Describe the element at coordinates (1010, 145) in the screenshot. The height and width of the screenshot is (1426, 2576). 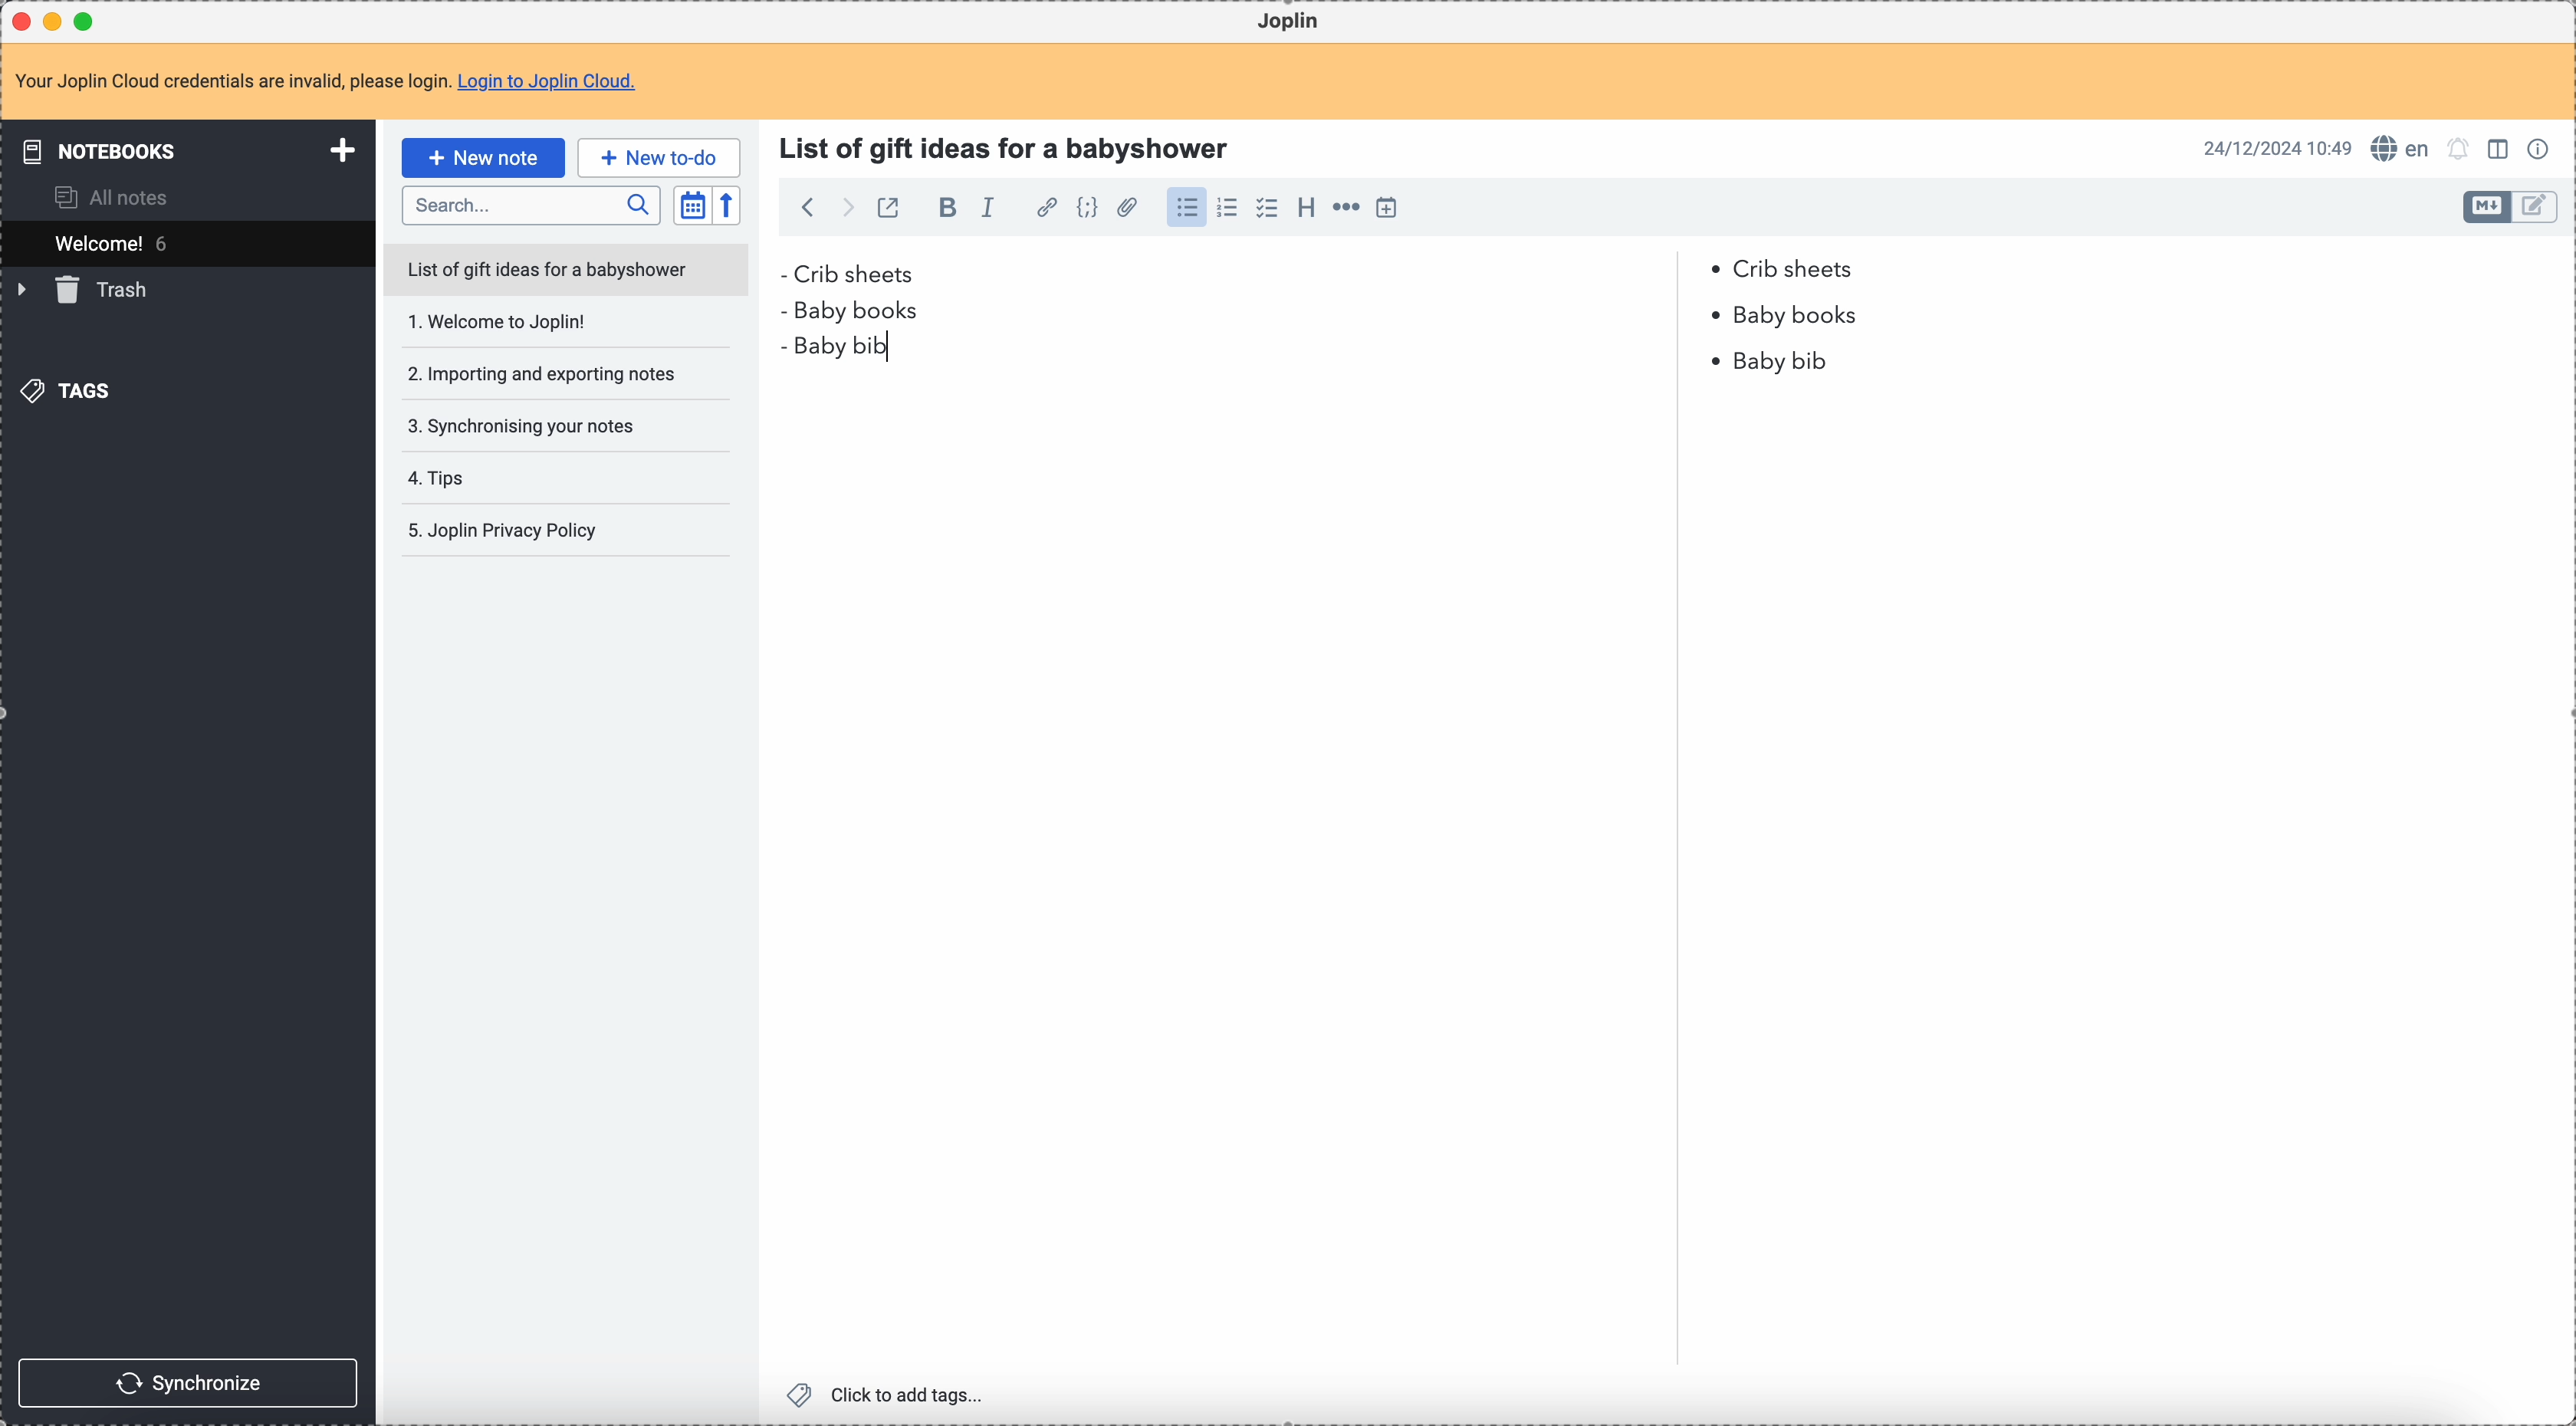
I see `title` at that location.